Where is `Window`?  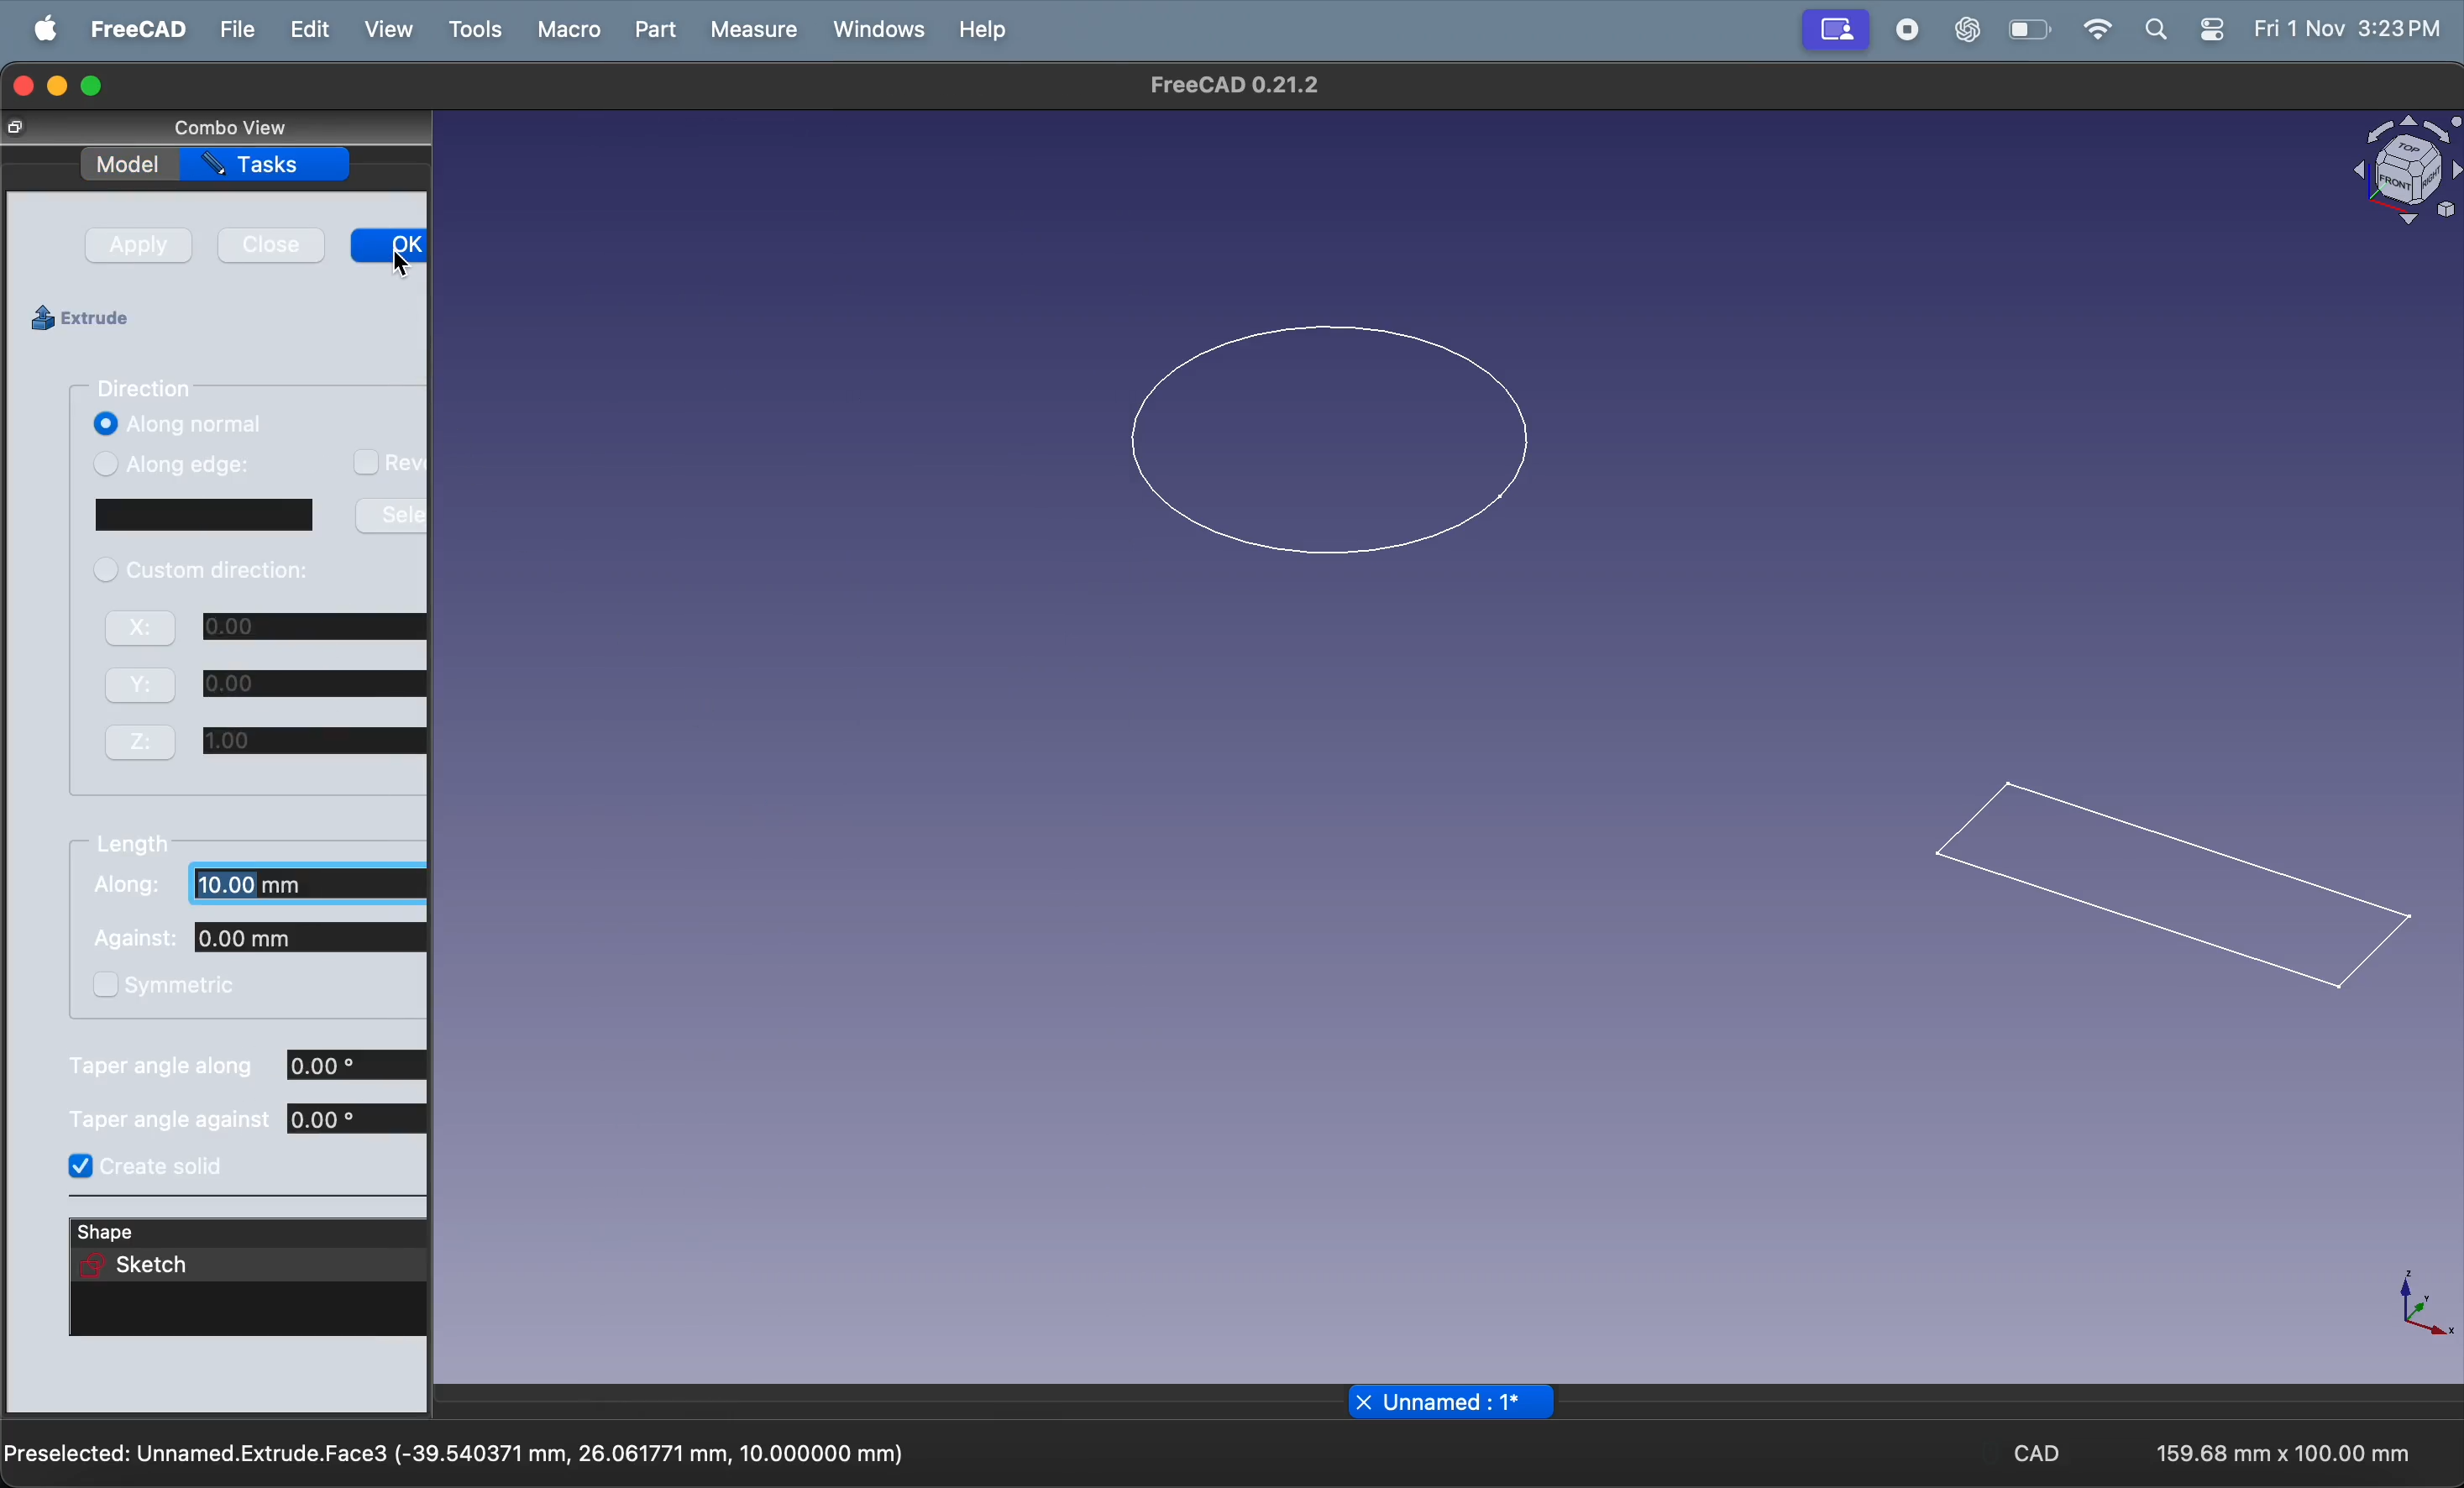
Window is located at coordinates (880, 30).